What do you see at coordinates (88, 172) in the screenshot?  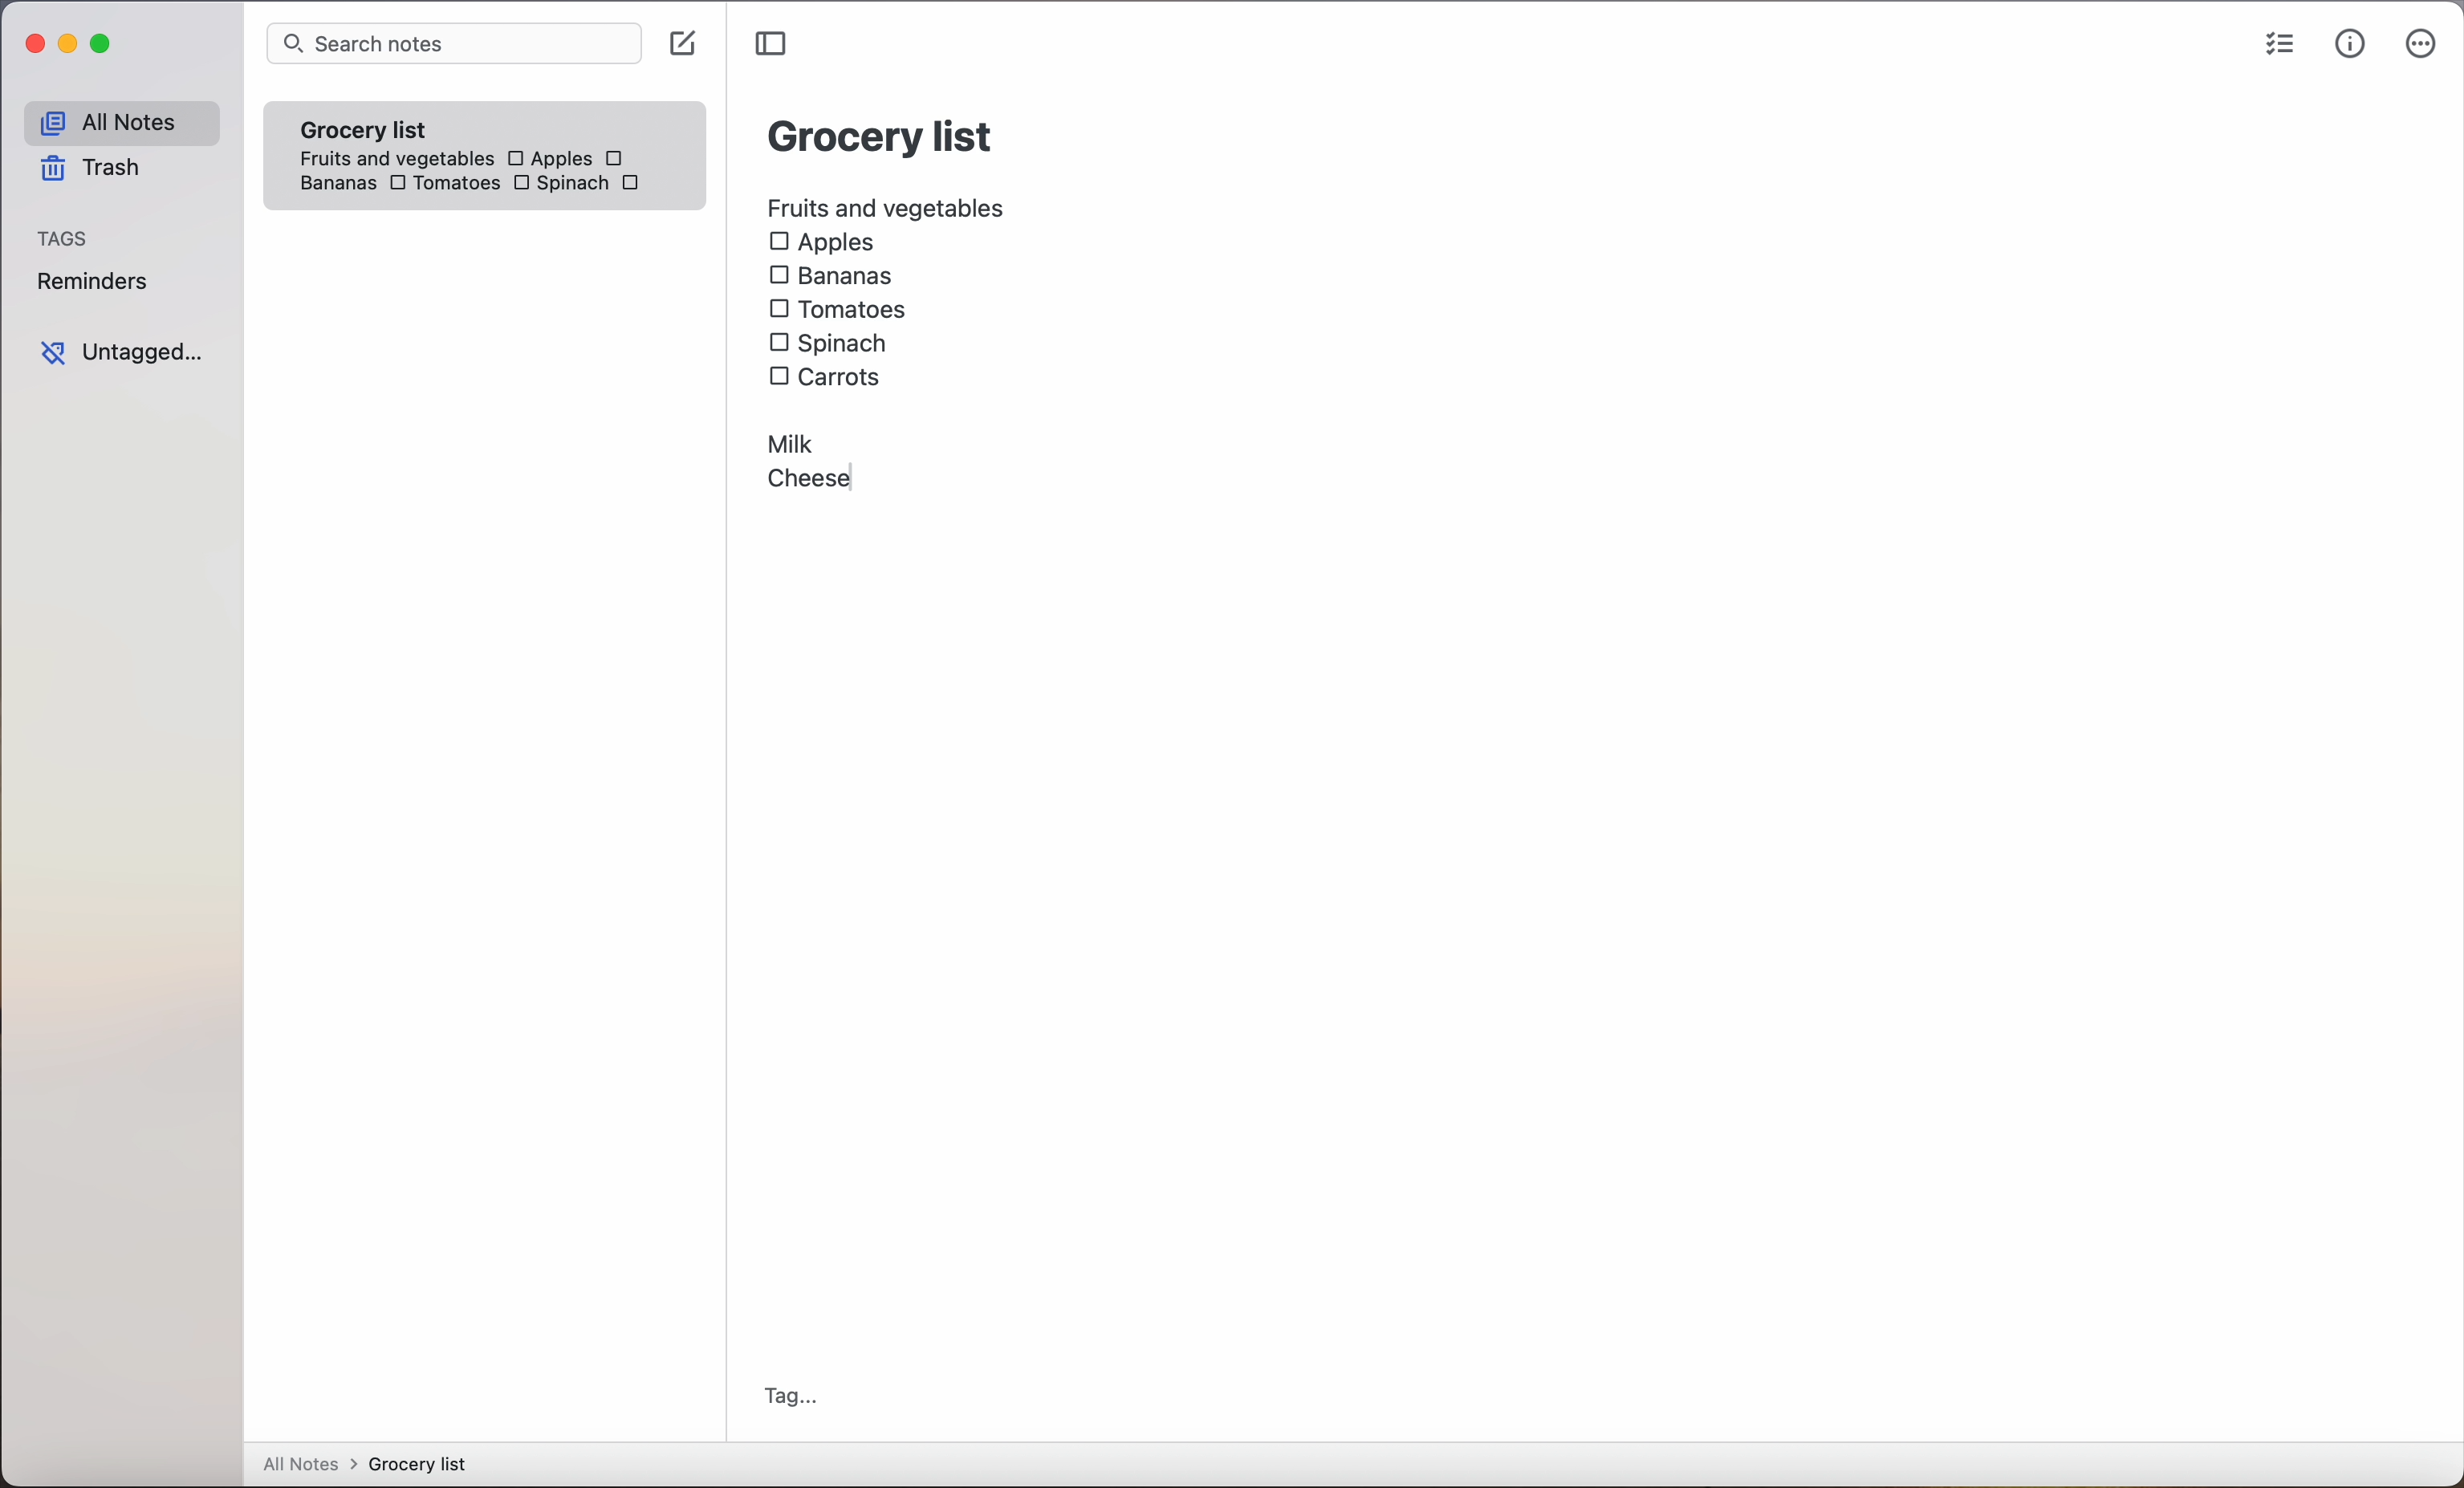 I see `trash` at bounding box center [88, 172].